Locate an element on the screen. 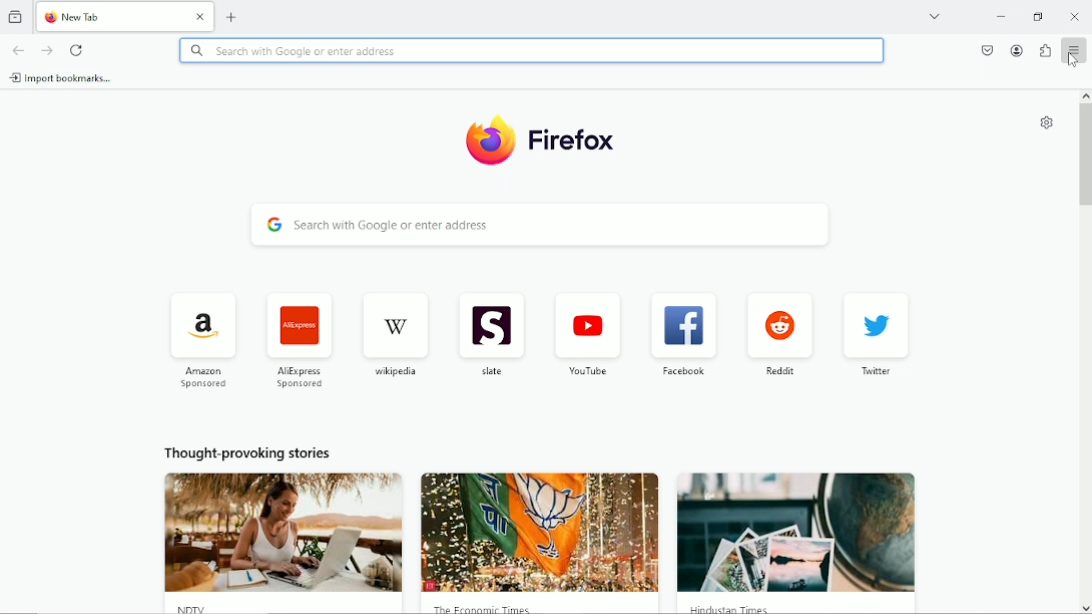  icon is located at coordinates (781, 325).